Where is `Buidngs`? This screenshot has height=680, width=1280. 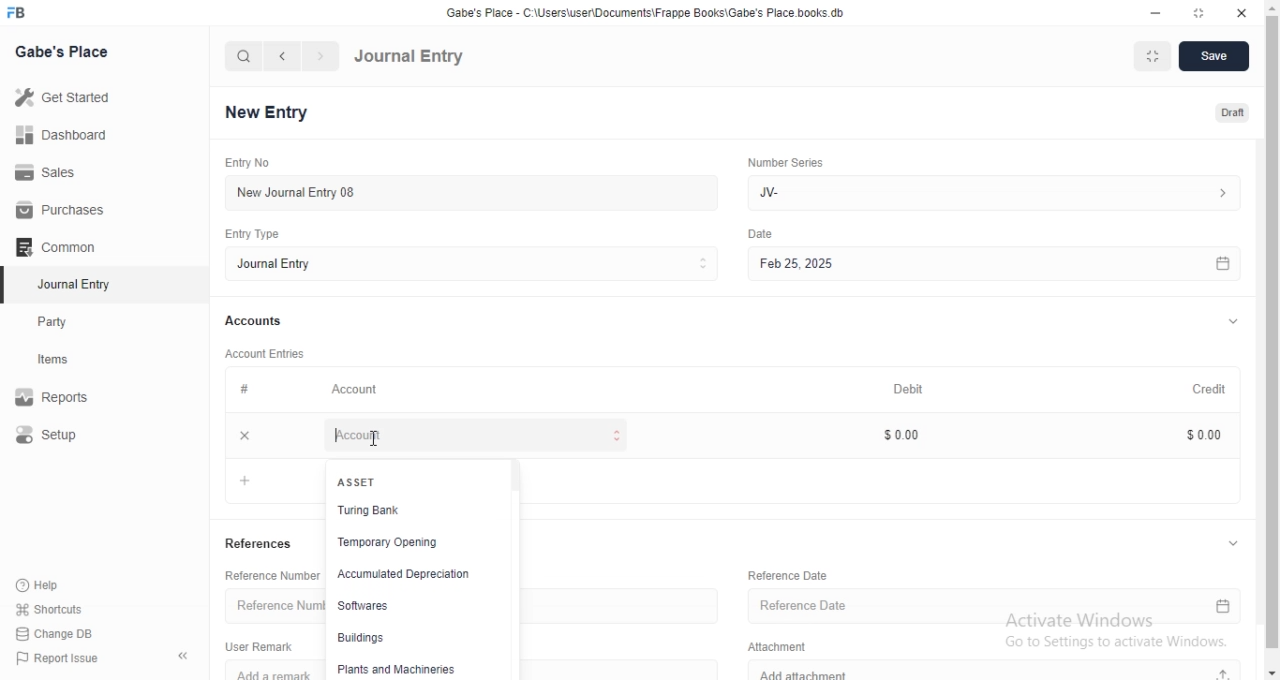
Buidngs is located at coordinates (406, 638).